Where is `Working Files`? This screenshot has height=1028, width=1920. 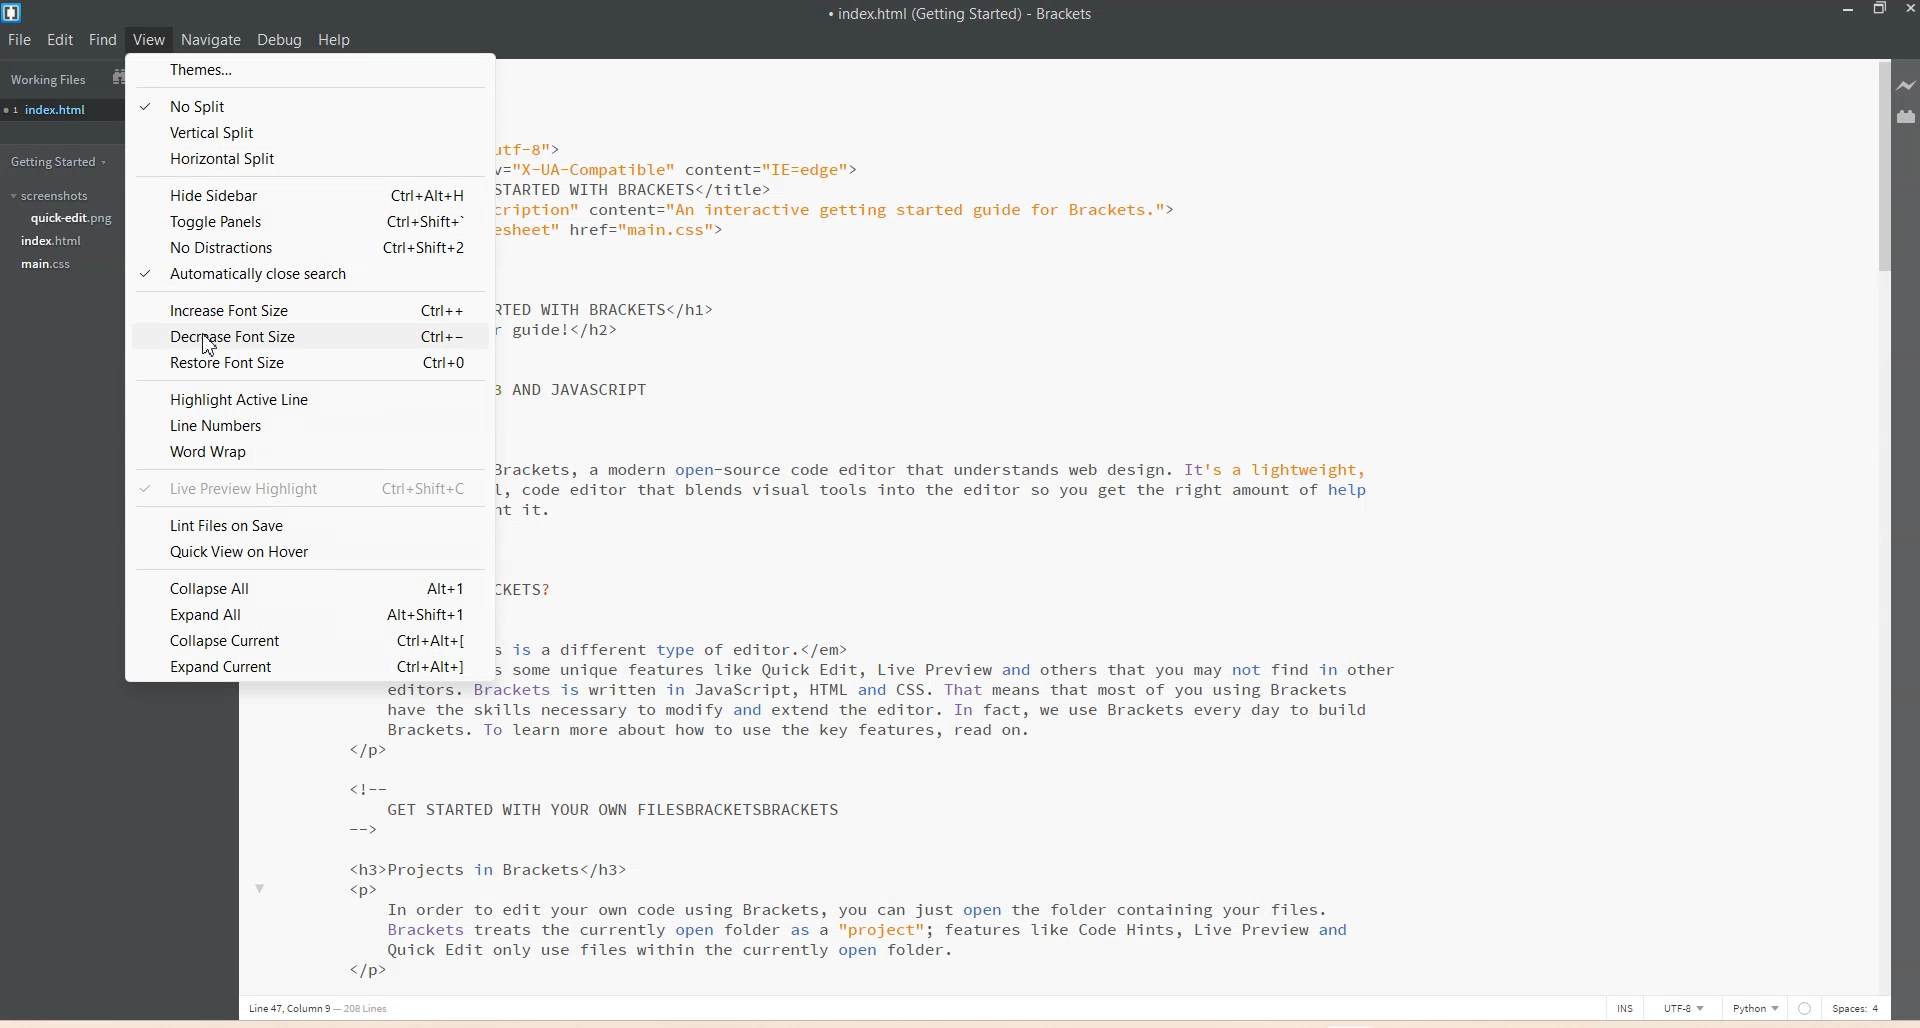 Working Files is located at coordinates (49, 80).